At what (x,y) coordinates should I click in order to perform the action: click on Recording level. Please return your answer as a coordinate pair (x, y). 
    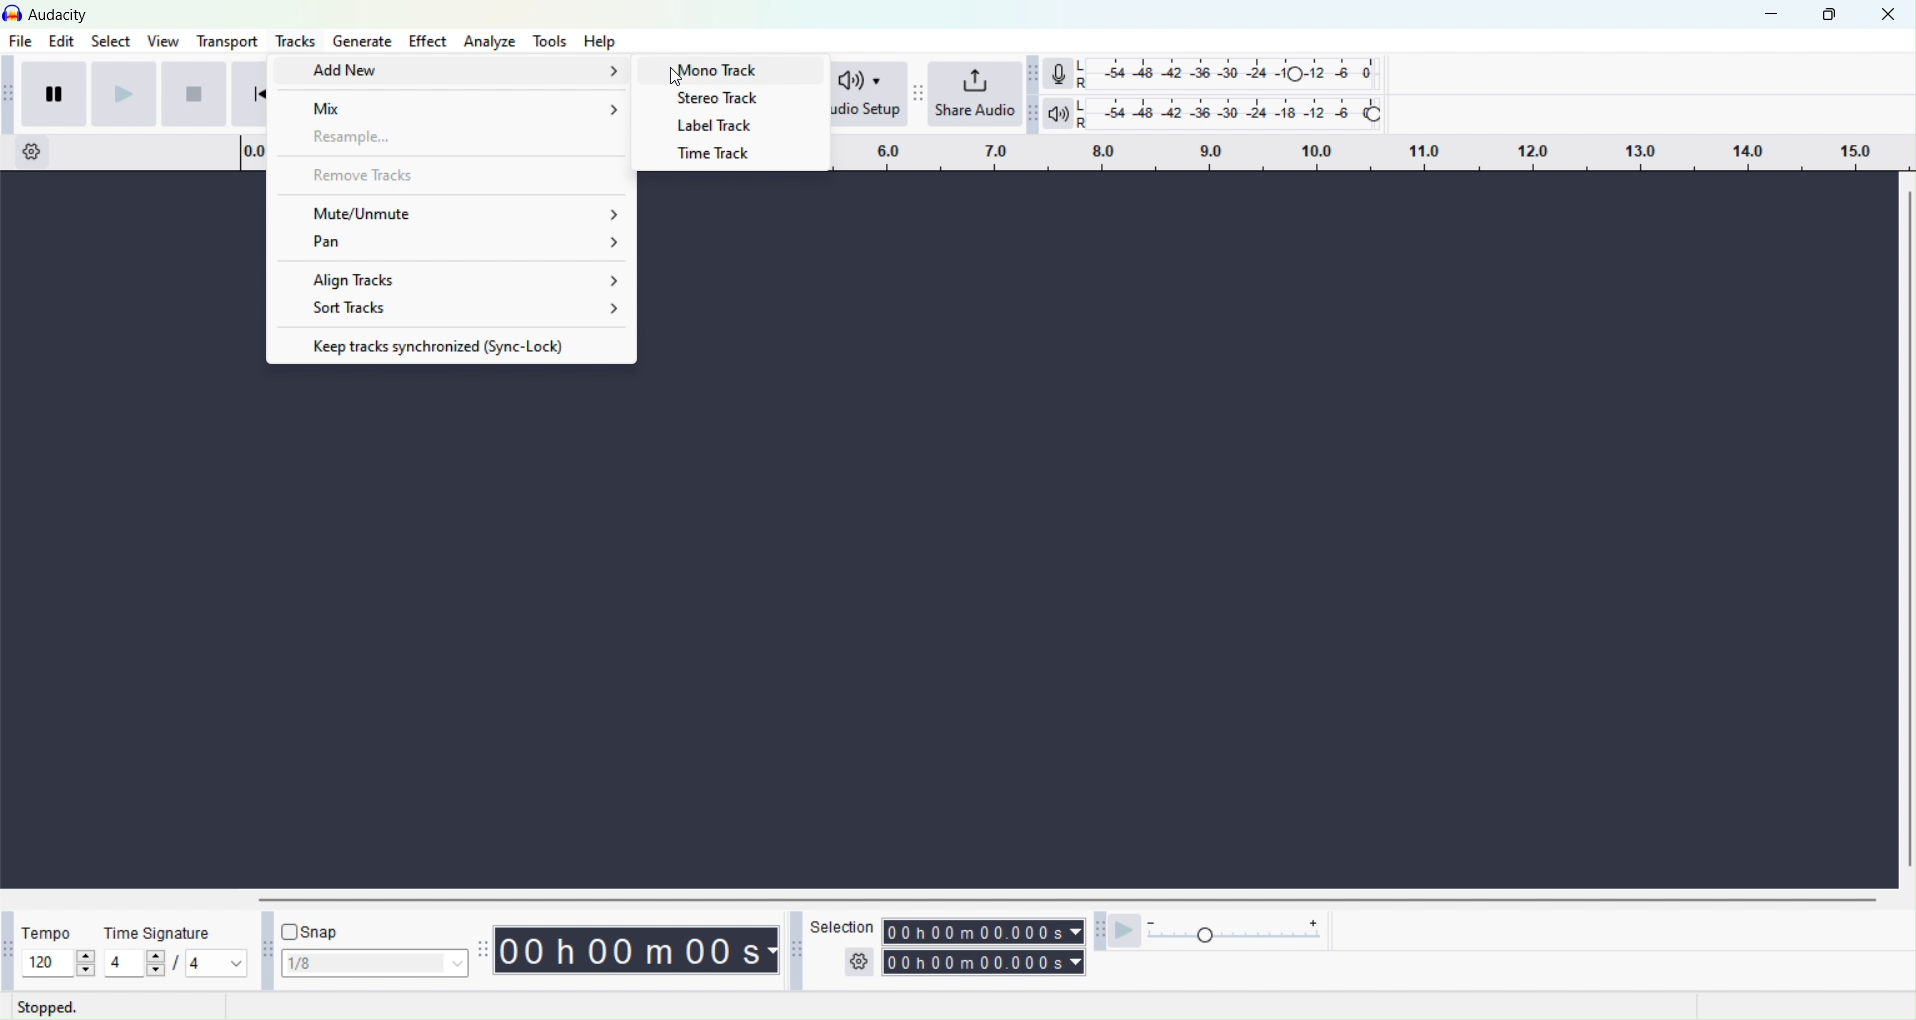
    Looking at the image, I should click on (1227, 73).